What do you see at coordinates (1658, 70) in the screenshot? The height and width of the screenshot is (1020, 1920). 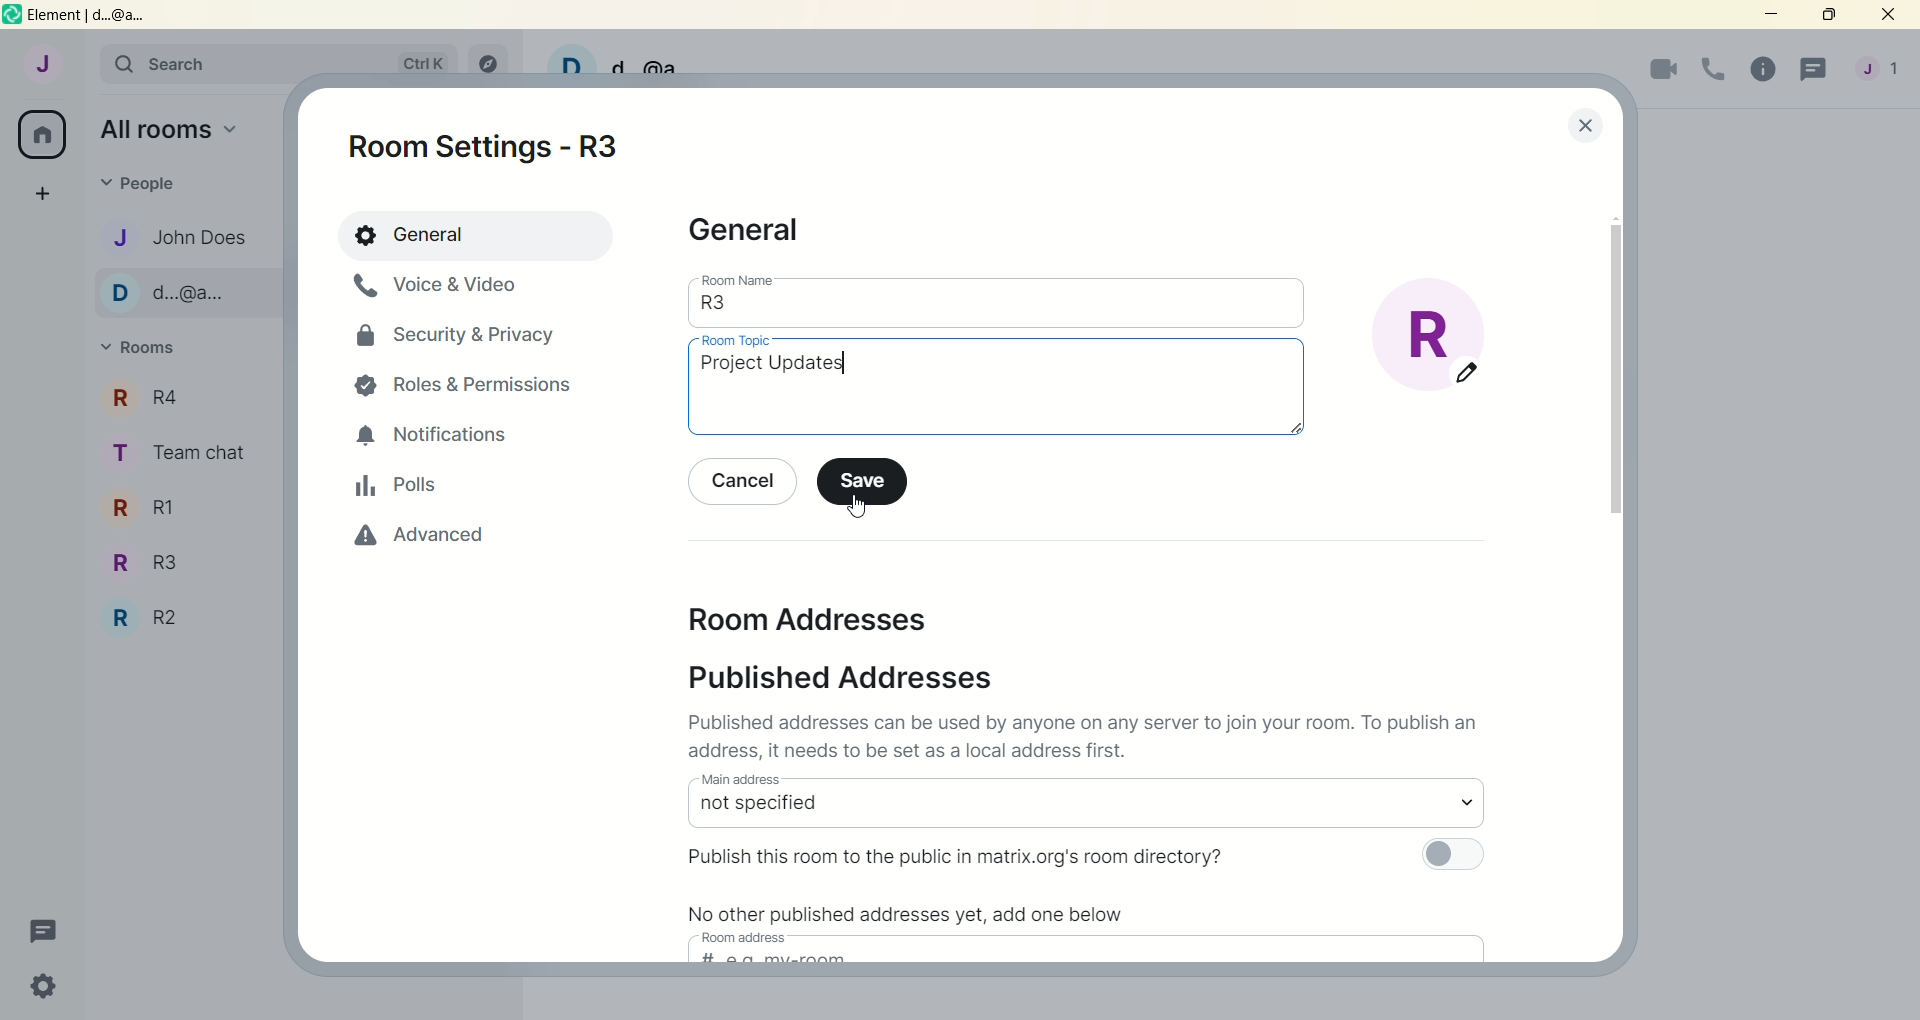 I see `video call` at bounding box center [1658, 70].